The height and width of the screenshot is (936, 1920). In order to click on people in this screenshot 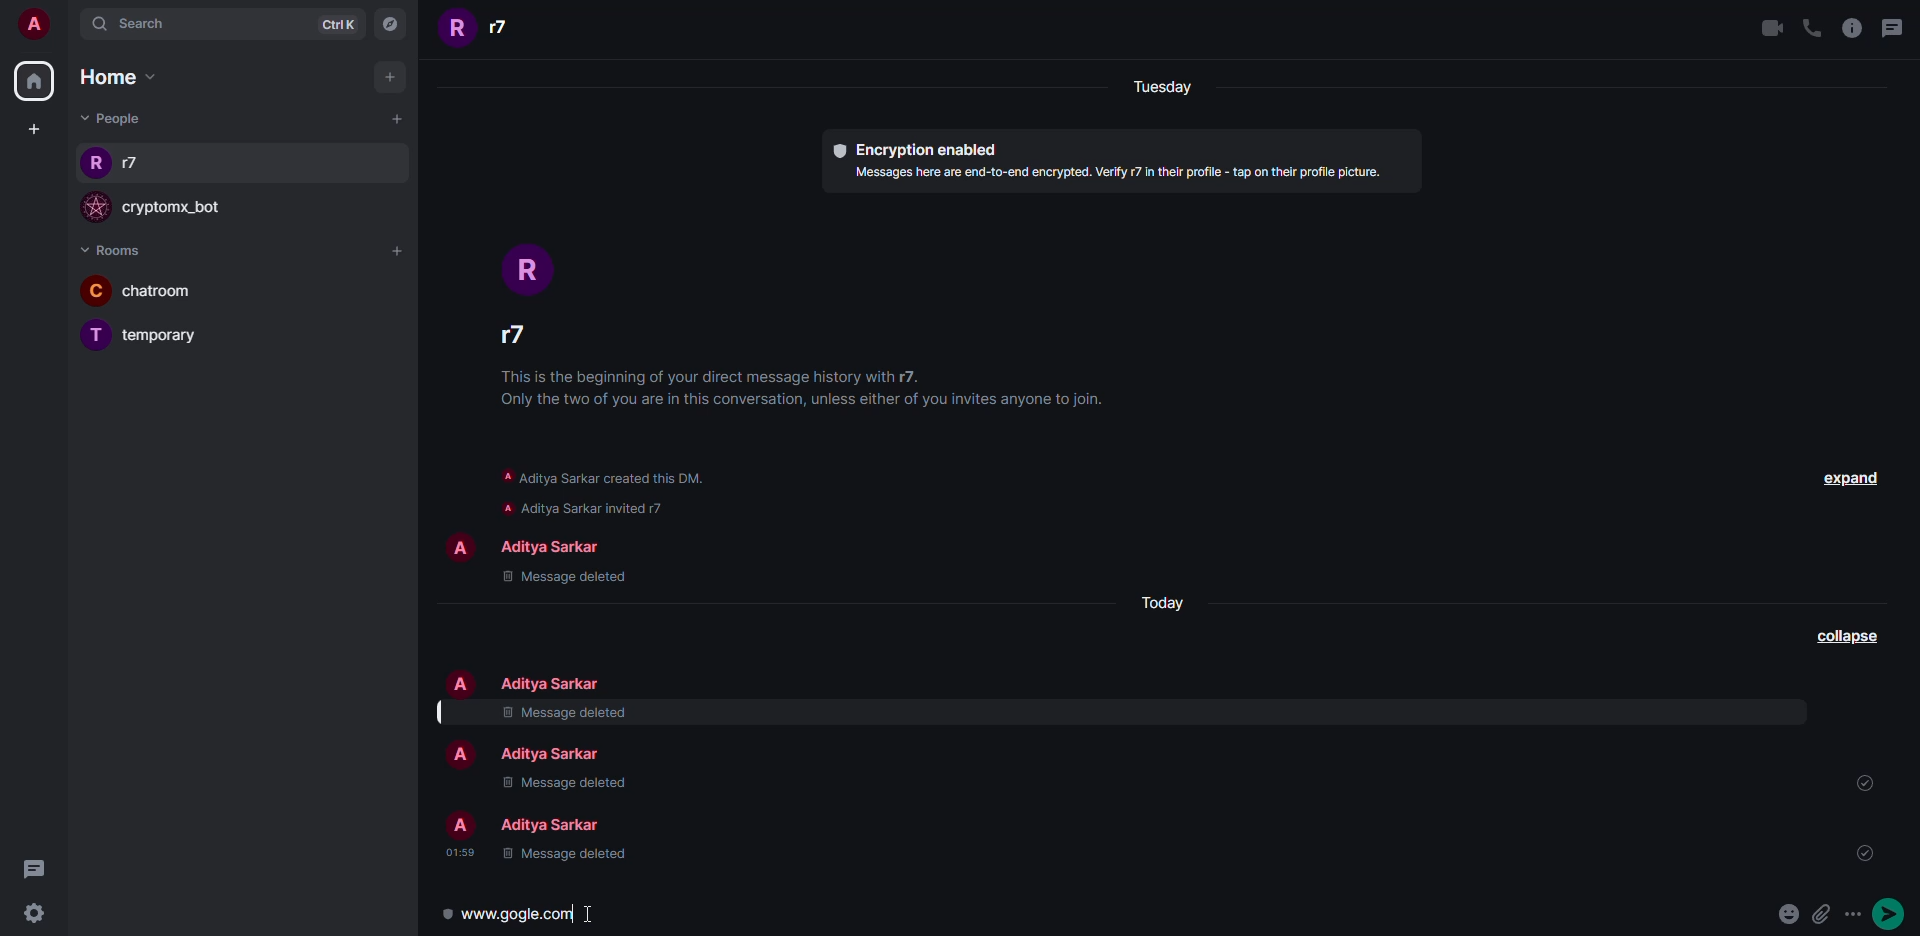, I will do `click(552, 683)`.